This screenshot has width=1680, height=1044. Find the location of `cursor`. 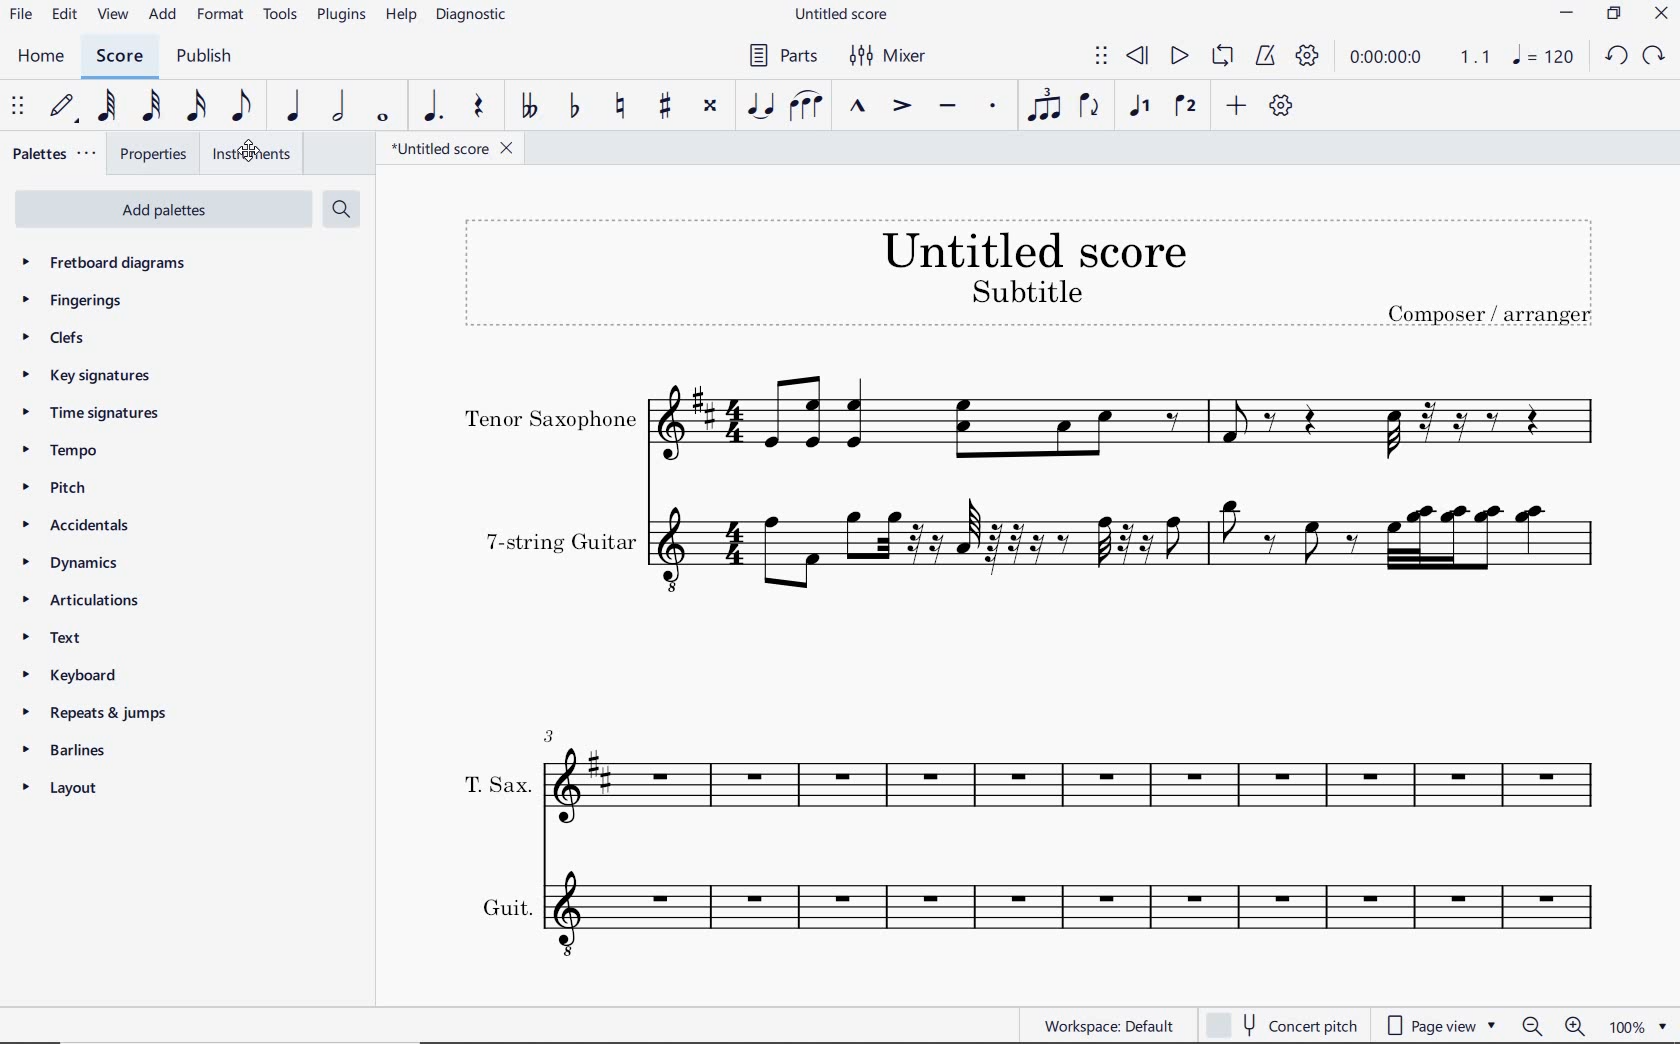

cursor is located at coordinates (249, 153).